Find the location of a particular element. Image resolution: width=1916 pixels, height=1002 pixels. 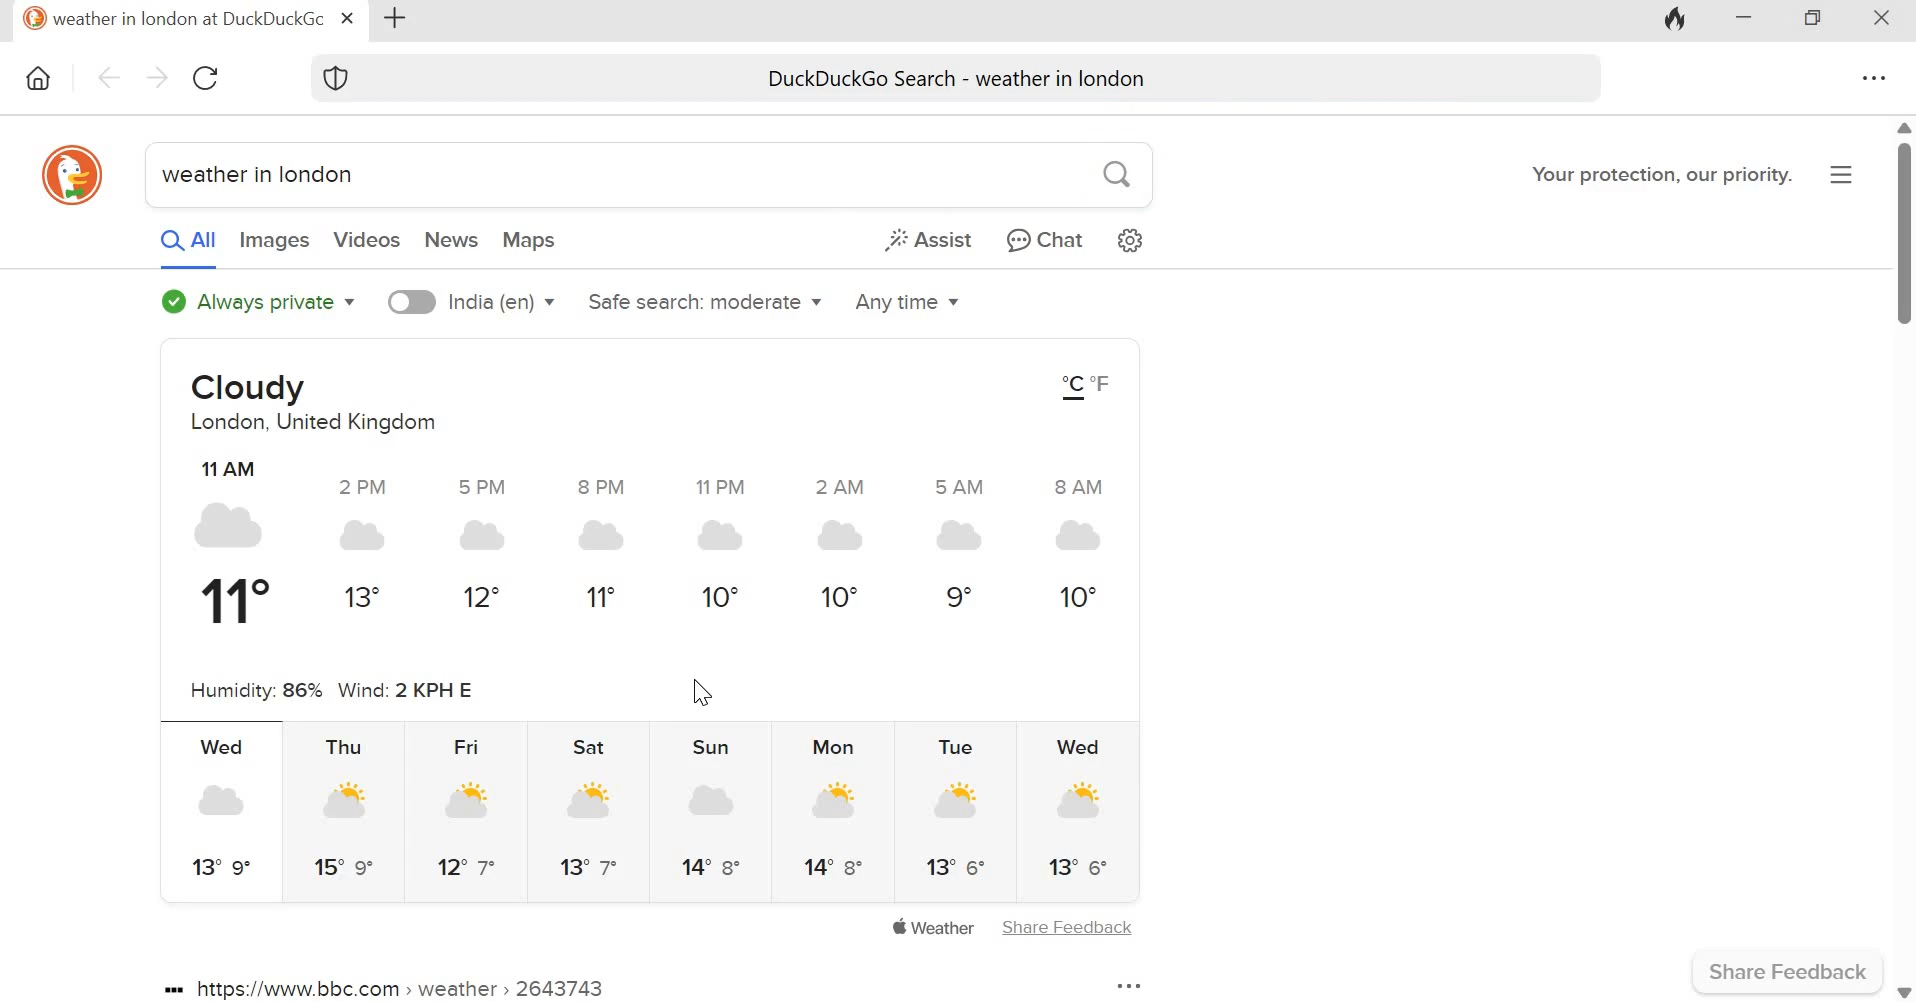

Indicates cloudy is located at coordinates (229, 525).